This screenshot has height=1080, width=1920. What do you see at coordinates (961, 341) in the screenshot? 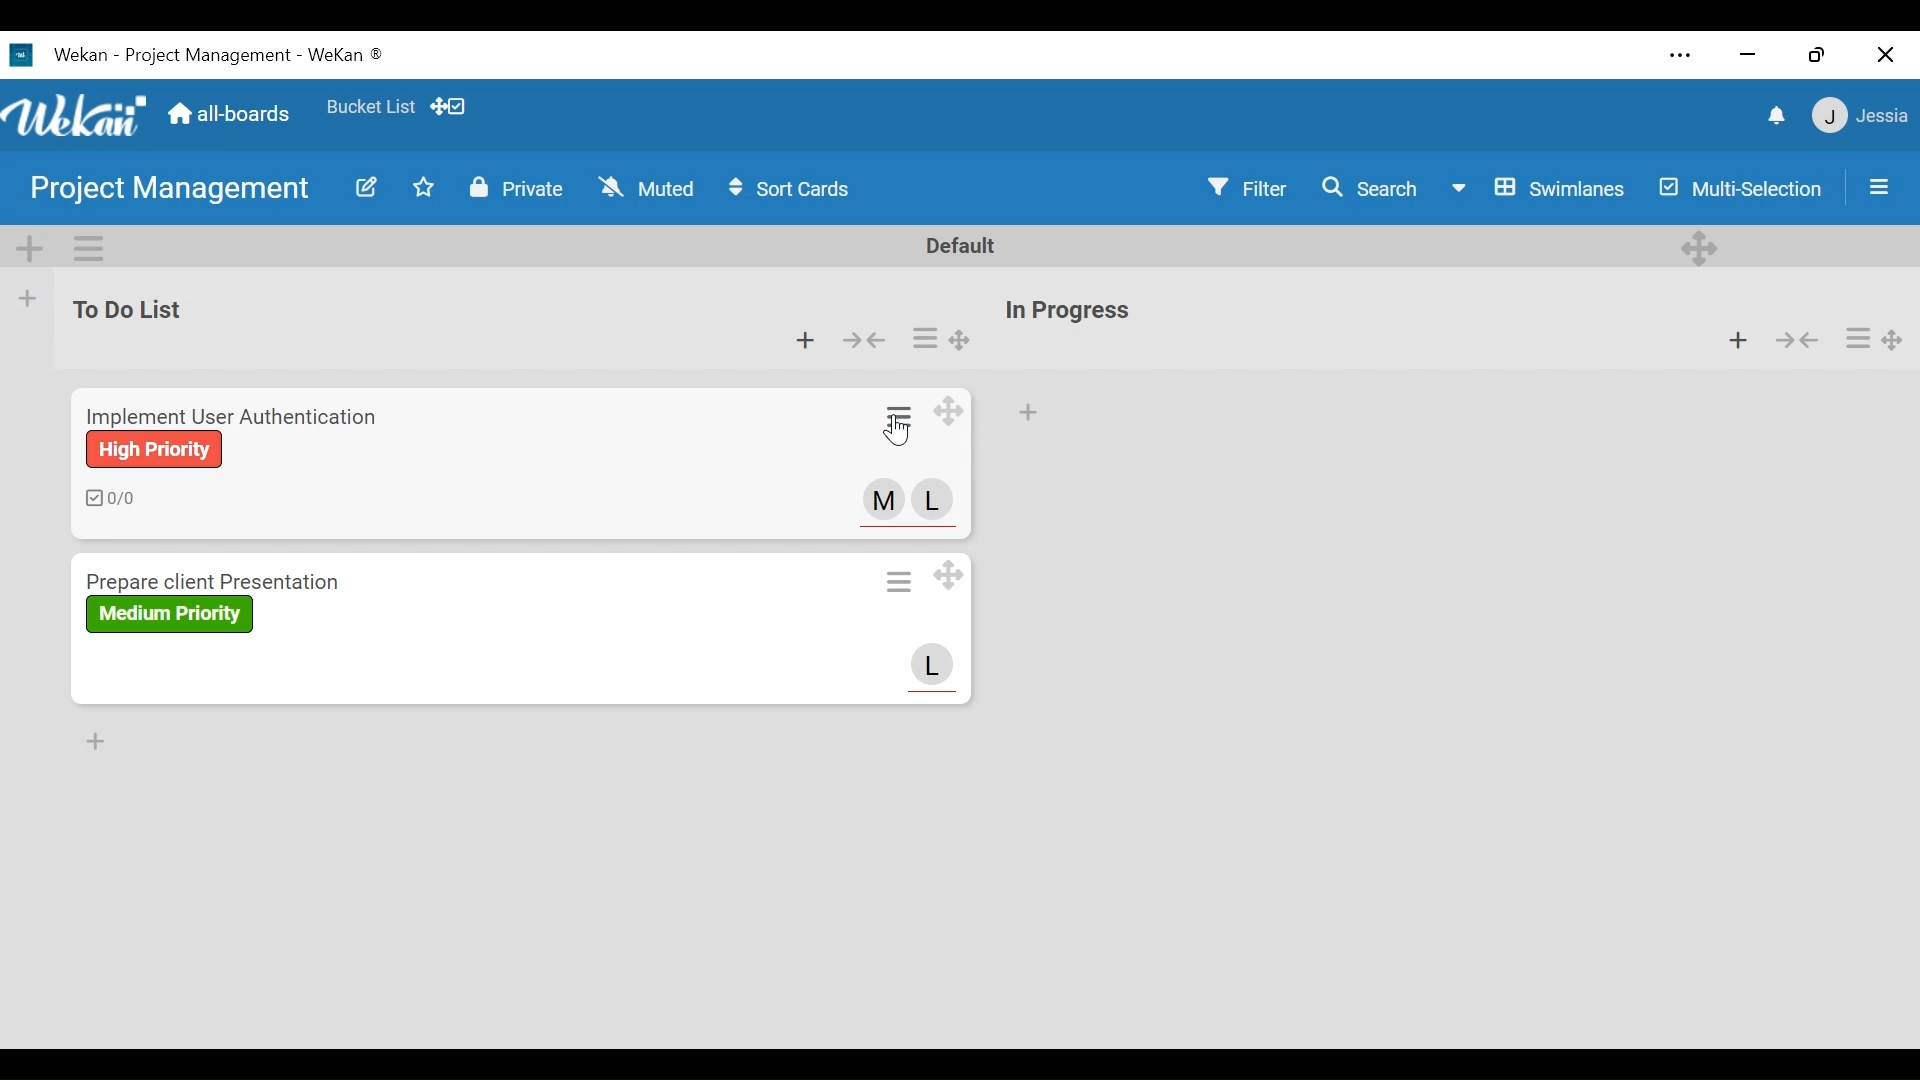
I see `Desktop drag handle` at bounding box center [961, 341].